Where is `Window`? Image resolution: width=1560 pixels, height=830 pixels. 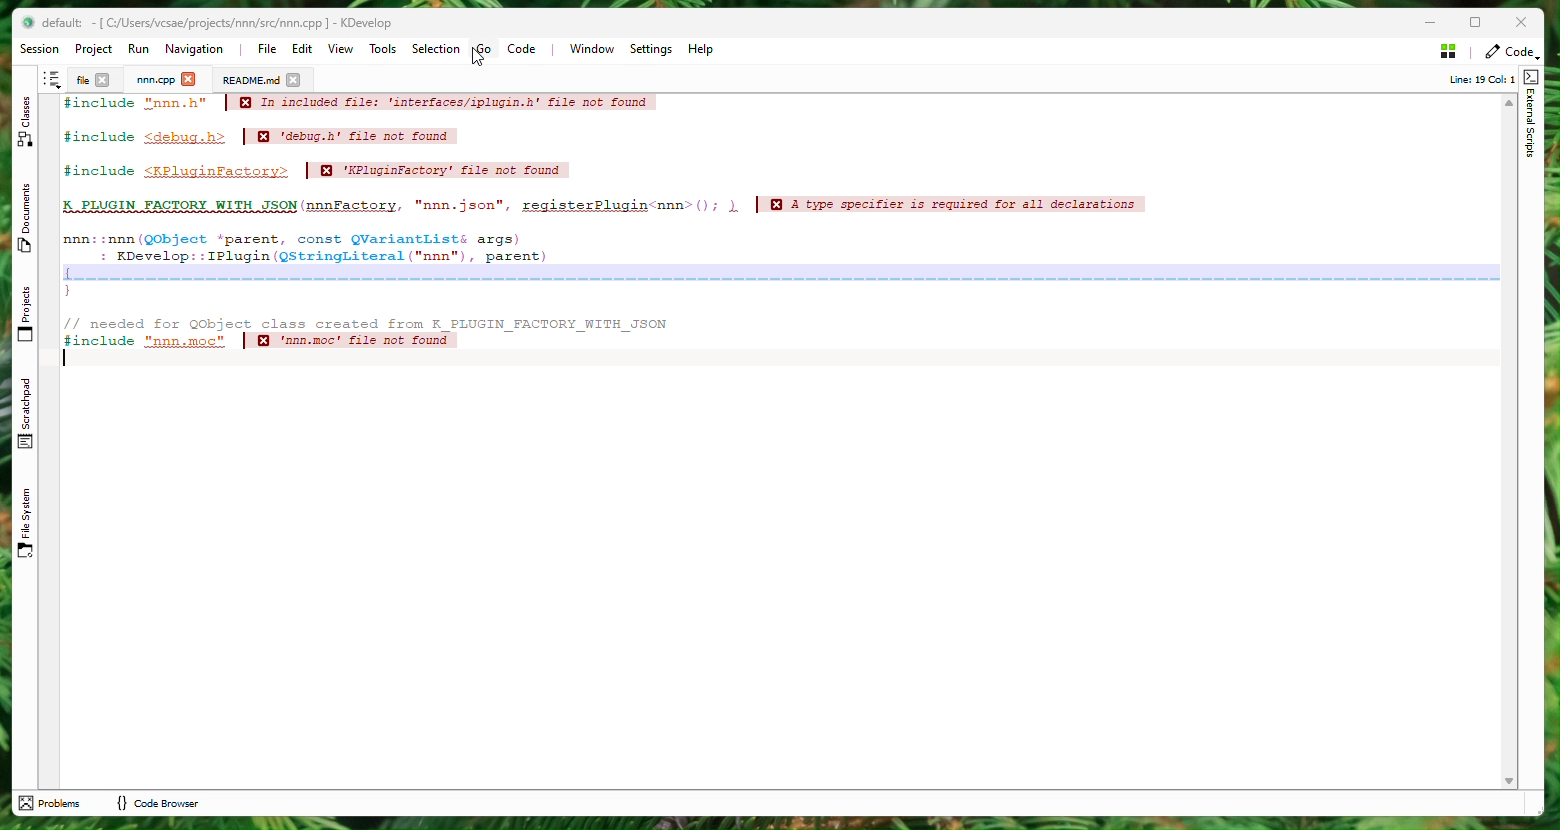 Window is located at coordinates (591, 49).